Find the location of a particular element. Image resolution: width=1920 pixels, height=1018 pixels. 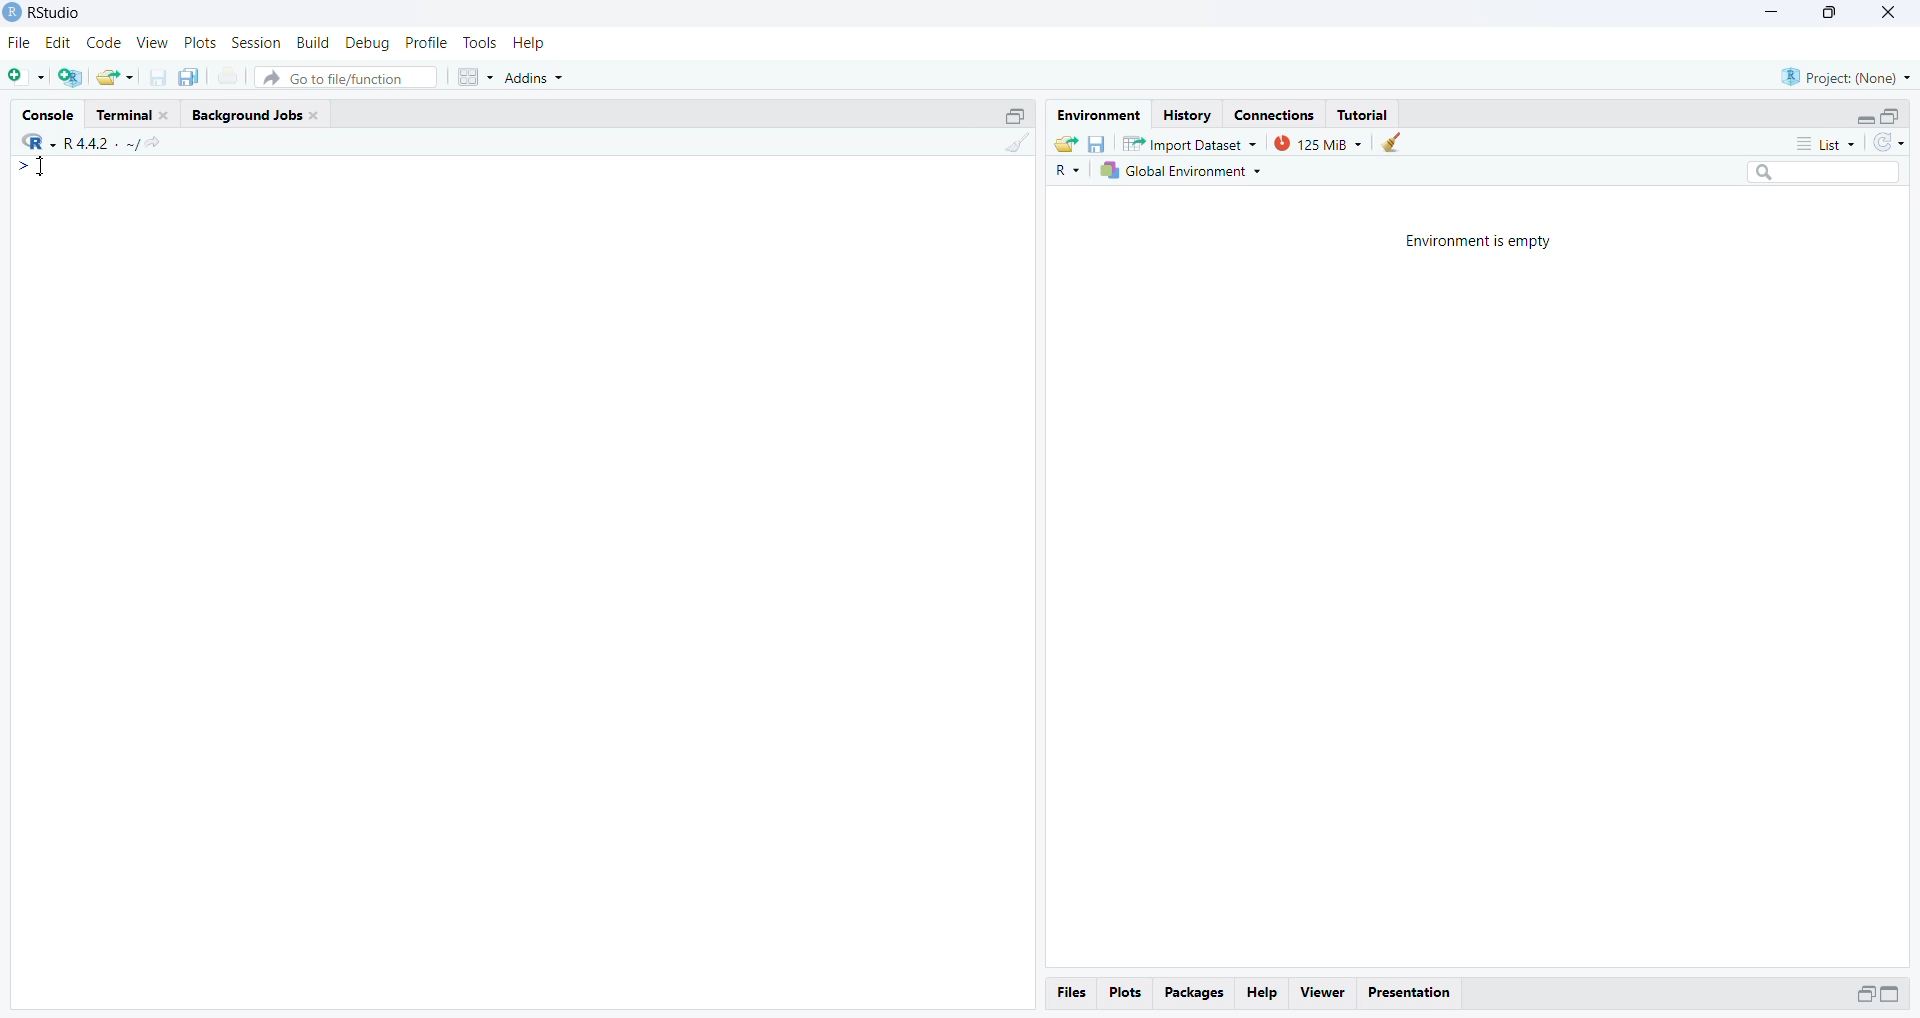

File is located at coordinates (21, 42).